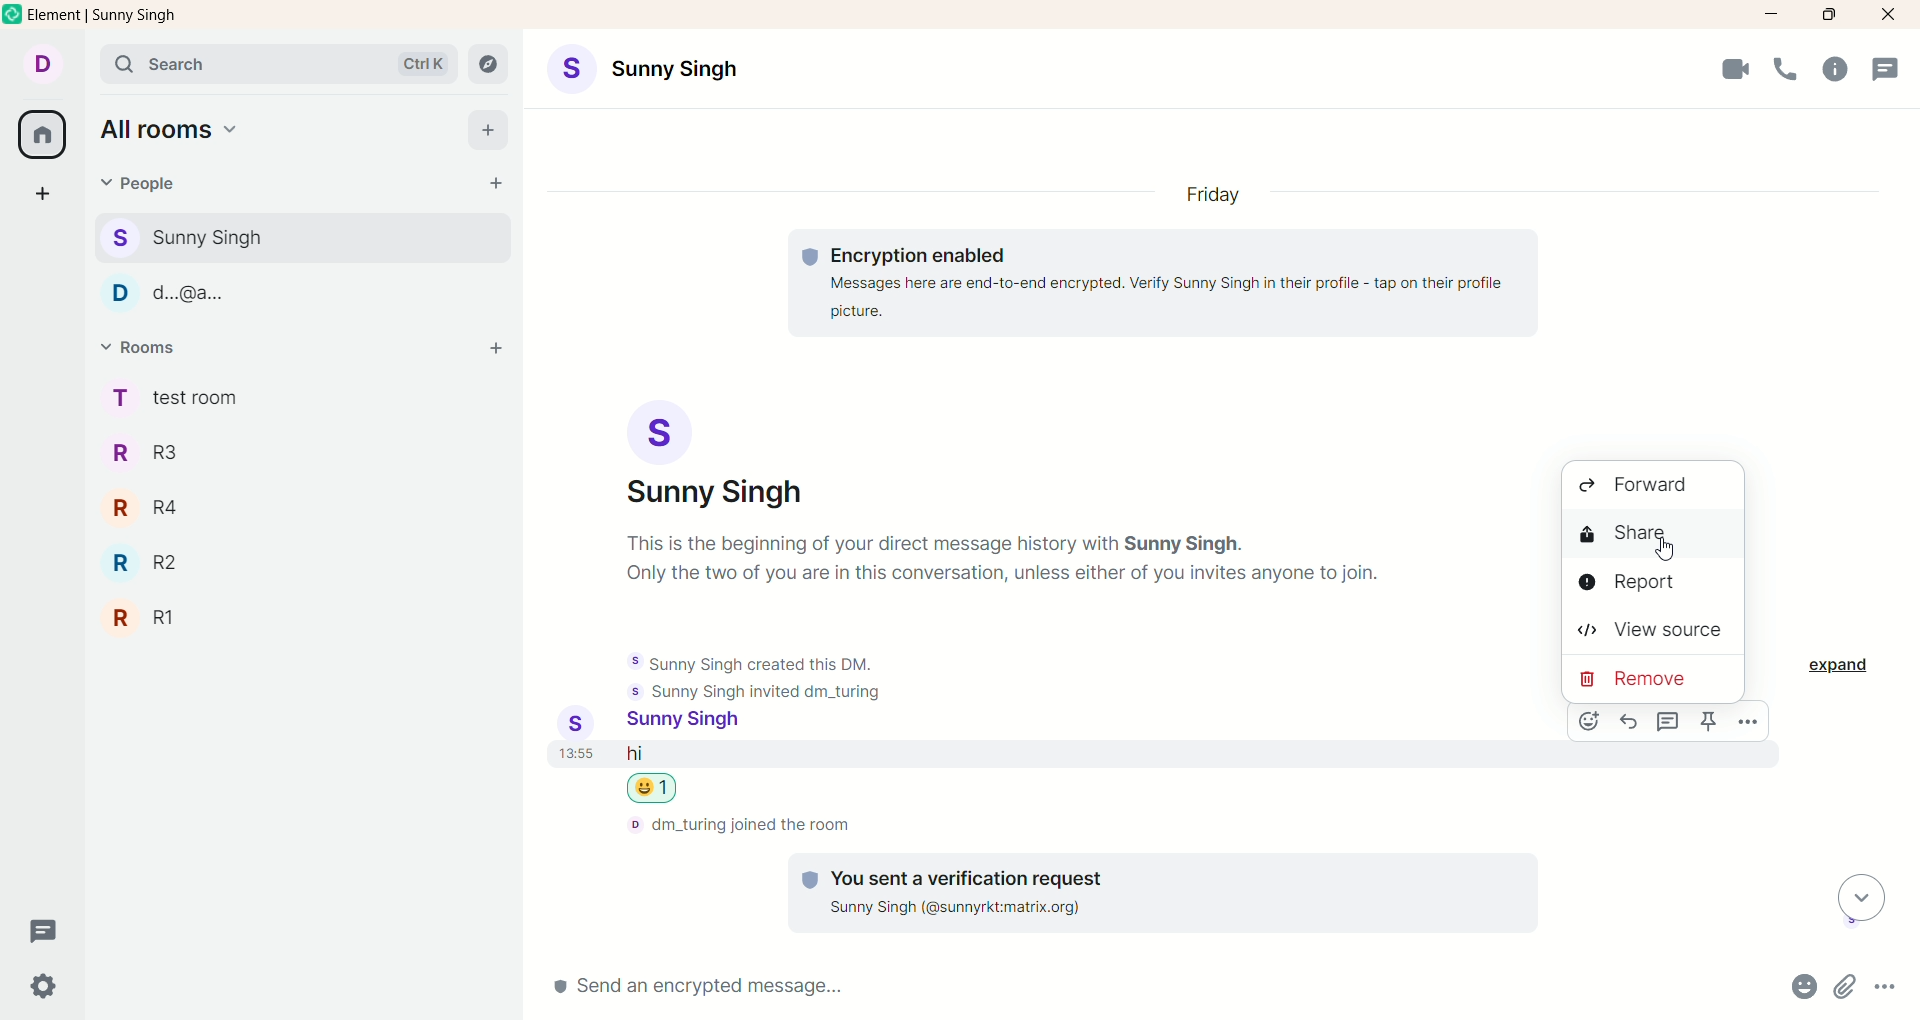 Image resolution: width=1920 pixels, height=1020 pixels. What do you see at coordinates (1908, 533) in the screenshot?
I see `vertical scroll bar` at bounding box center [1908, 533].